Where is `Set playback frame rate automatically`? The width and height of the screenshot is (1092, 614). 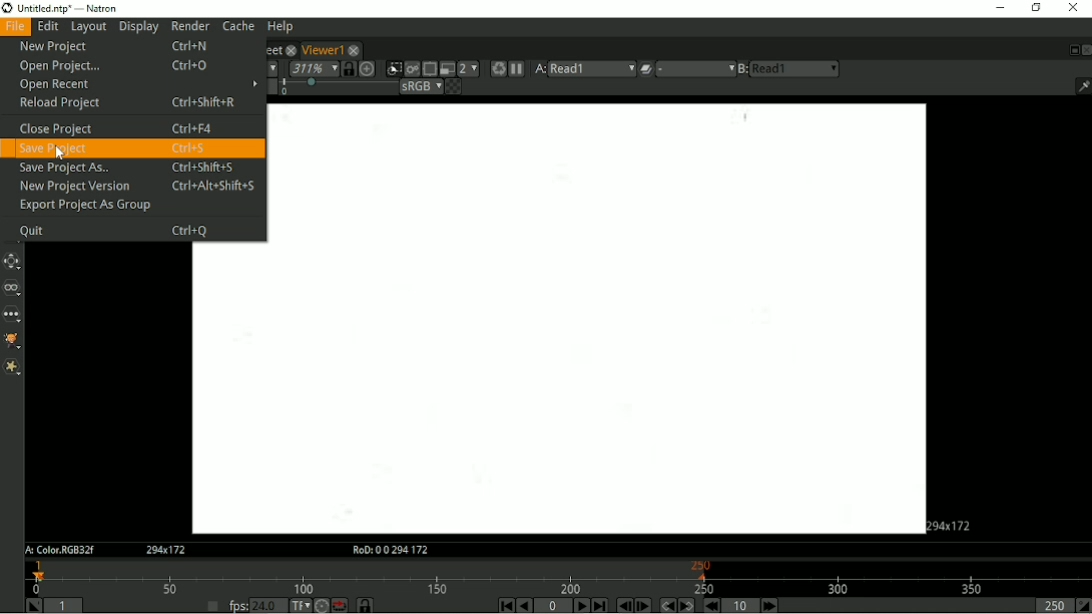 Set playback frame rate automatically is located at coordinates (213, 606).